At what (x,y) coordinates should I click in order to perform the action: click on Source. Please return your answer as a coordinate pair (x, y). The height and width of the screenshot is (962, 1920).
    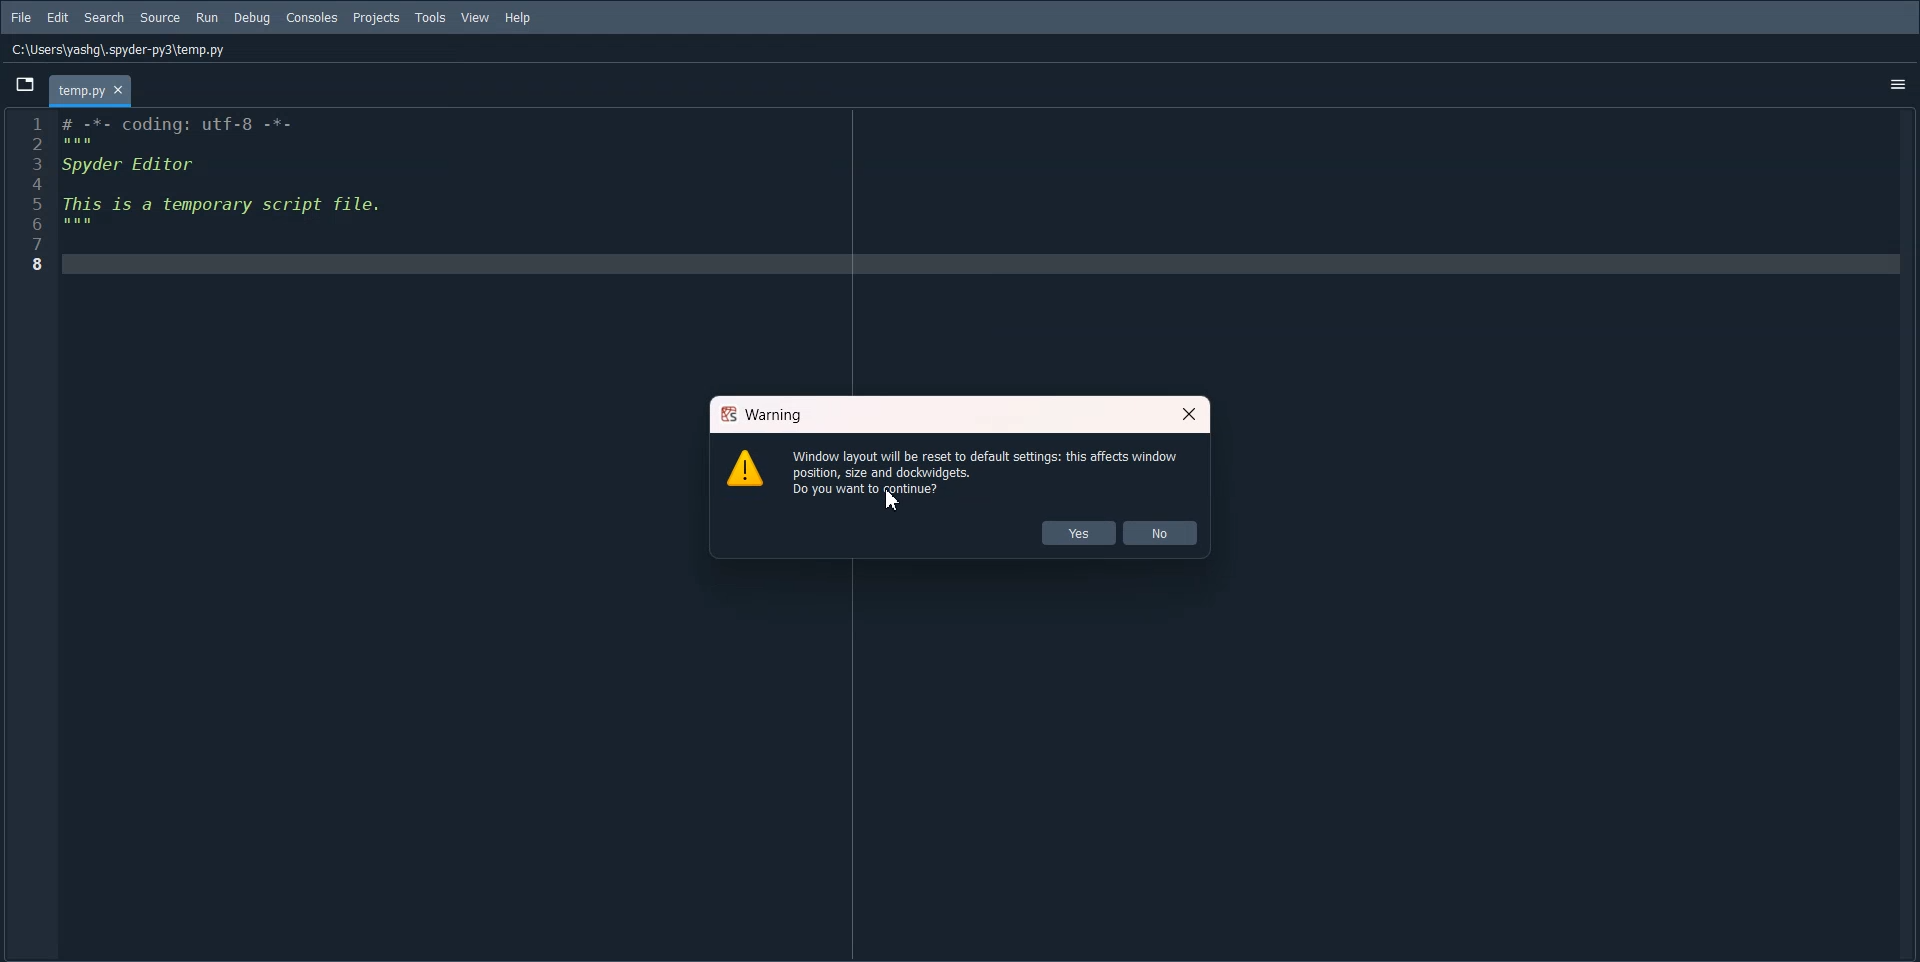
    Looking at the image, I should click on (160, 18).